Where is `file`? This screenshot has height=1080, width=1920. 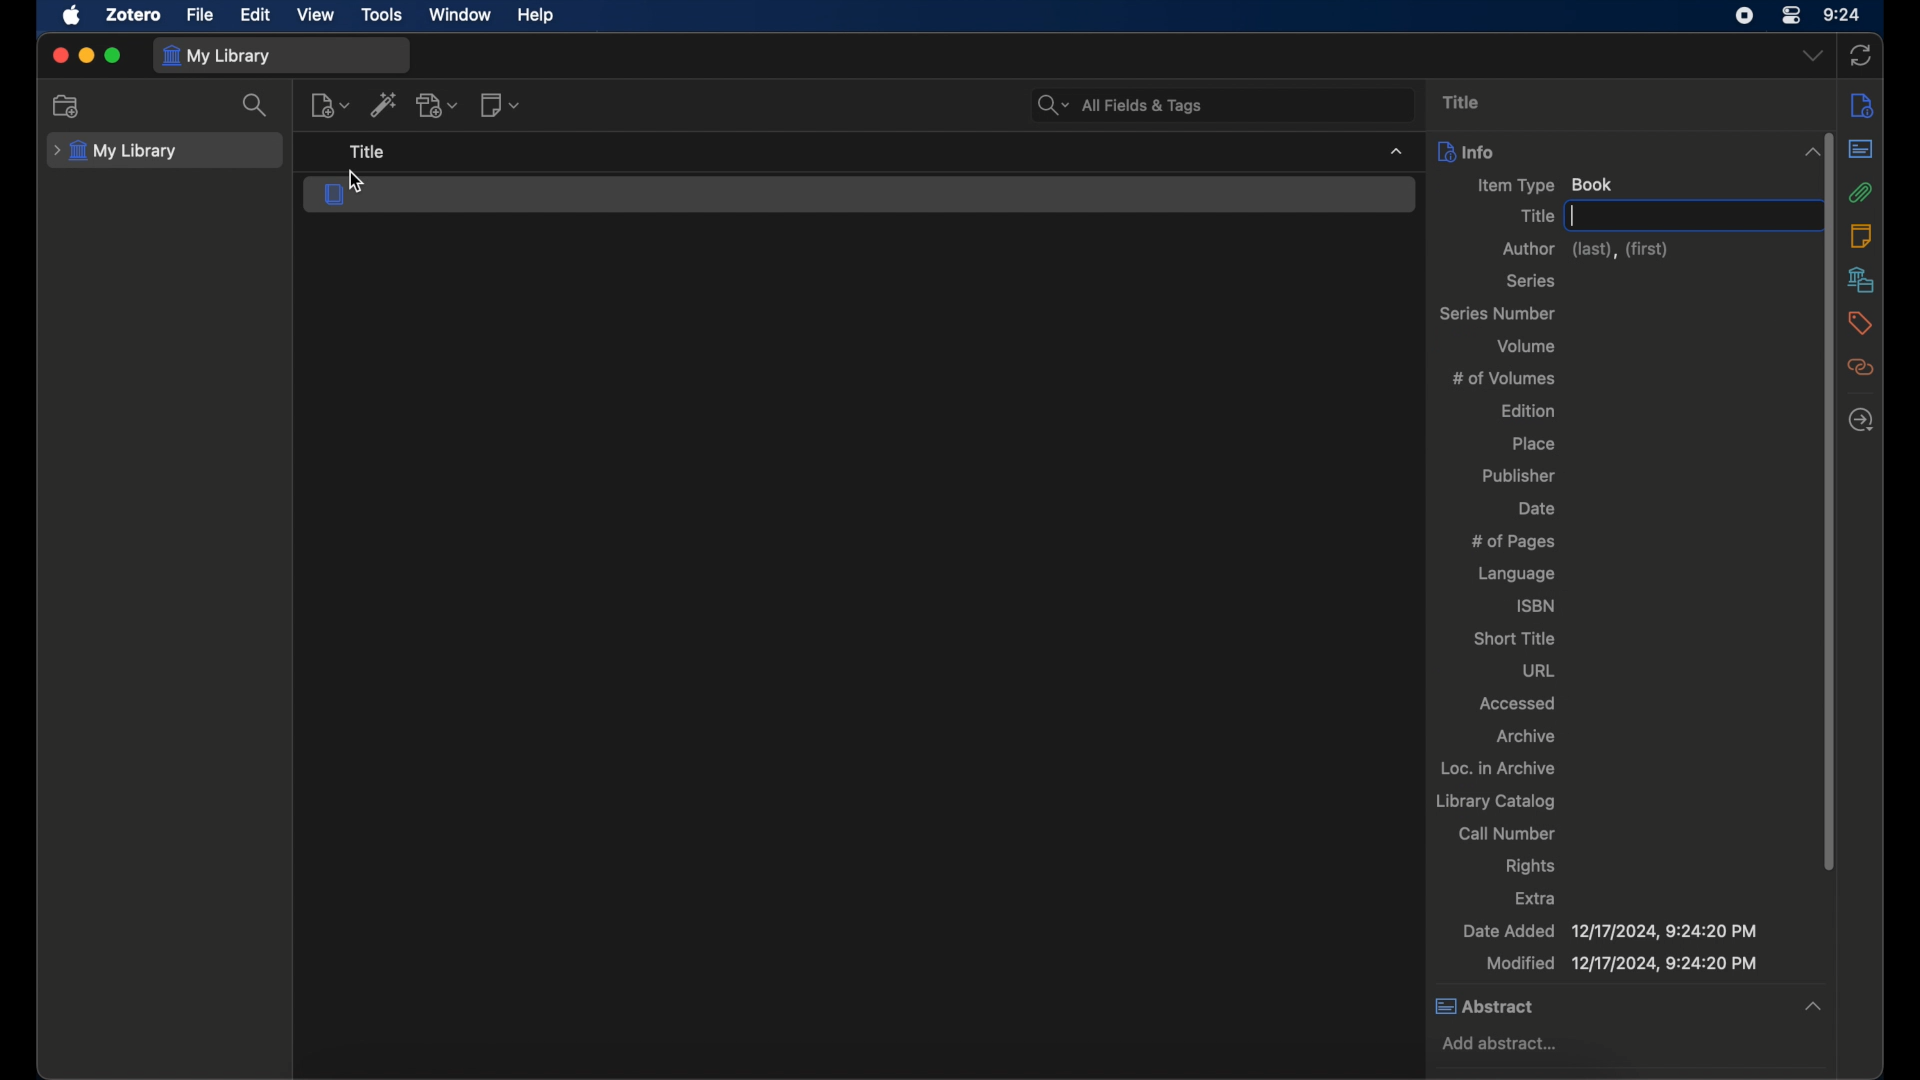
file is located at coordinates (200, 16).